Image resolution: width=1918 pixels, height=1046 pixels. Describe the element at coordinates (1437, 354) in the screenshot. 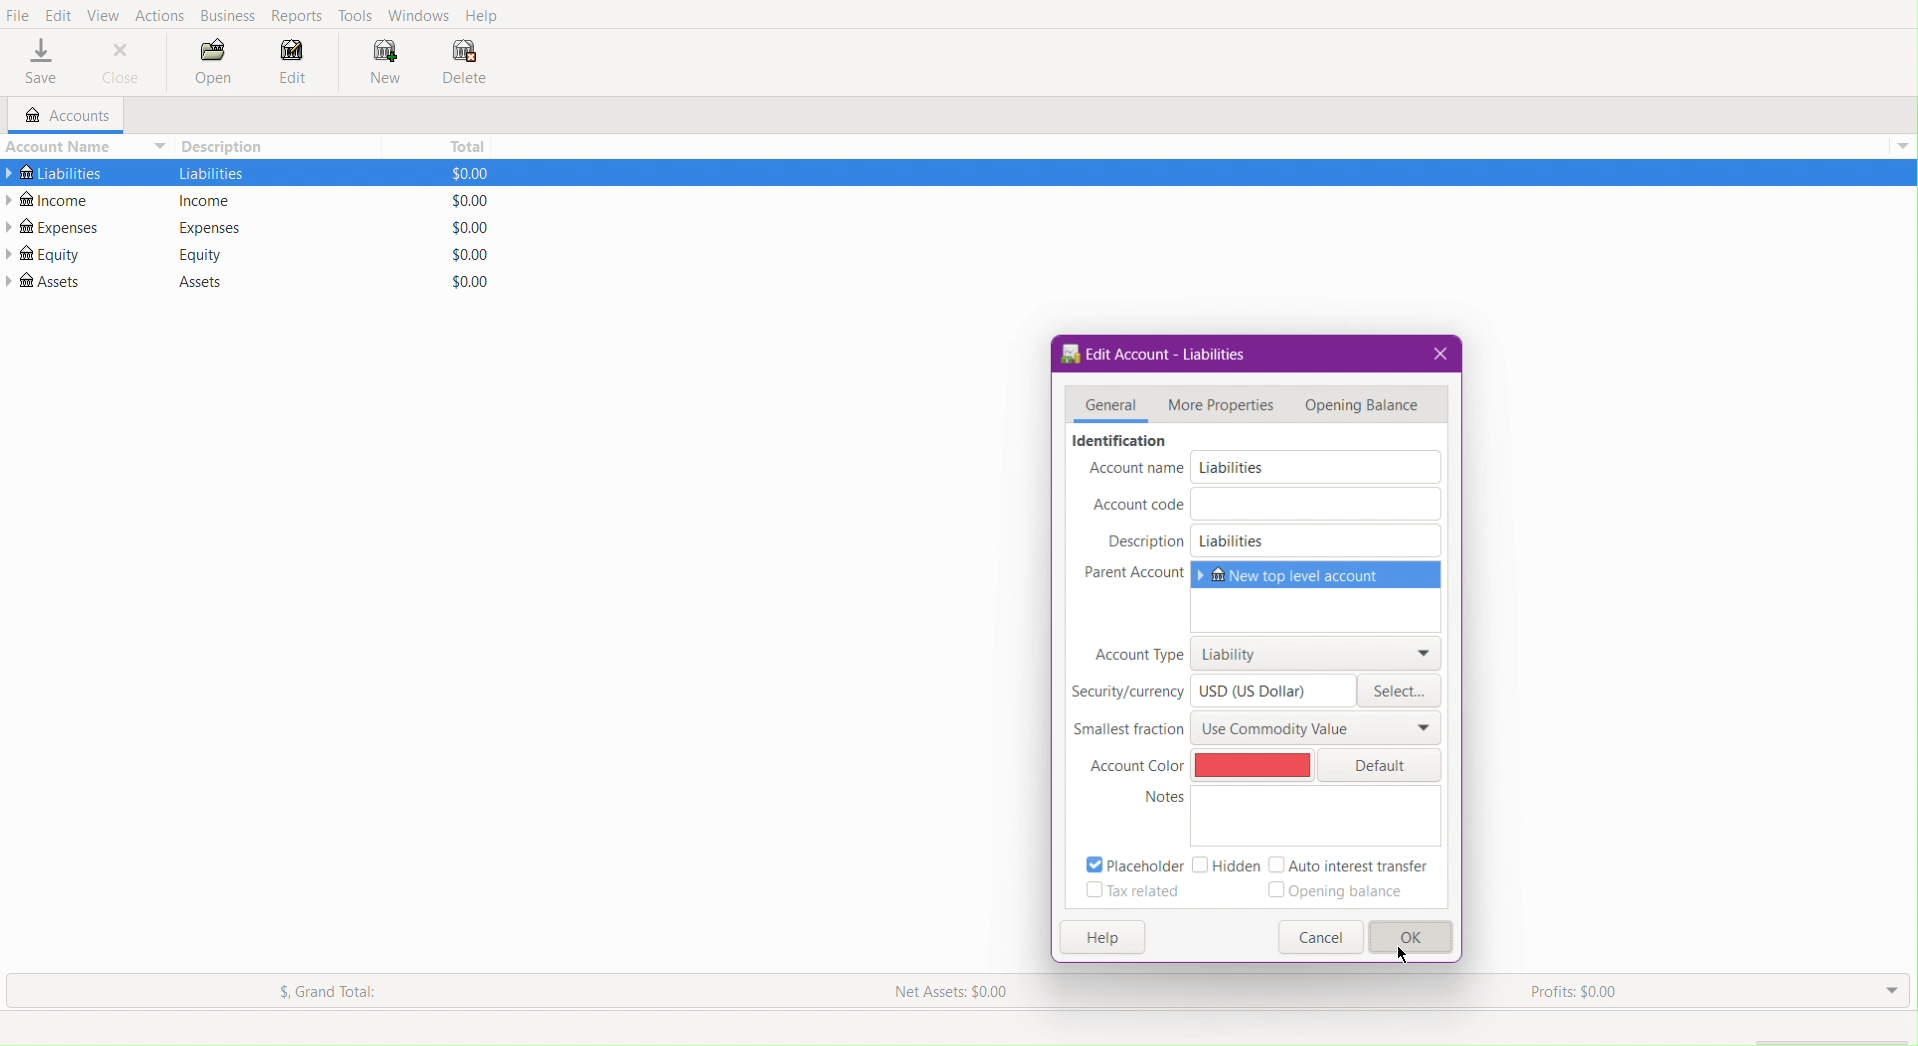

I see `Close` at that location.